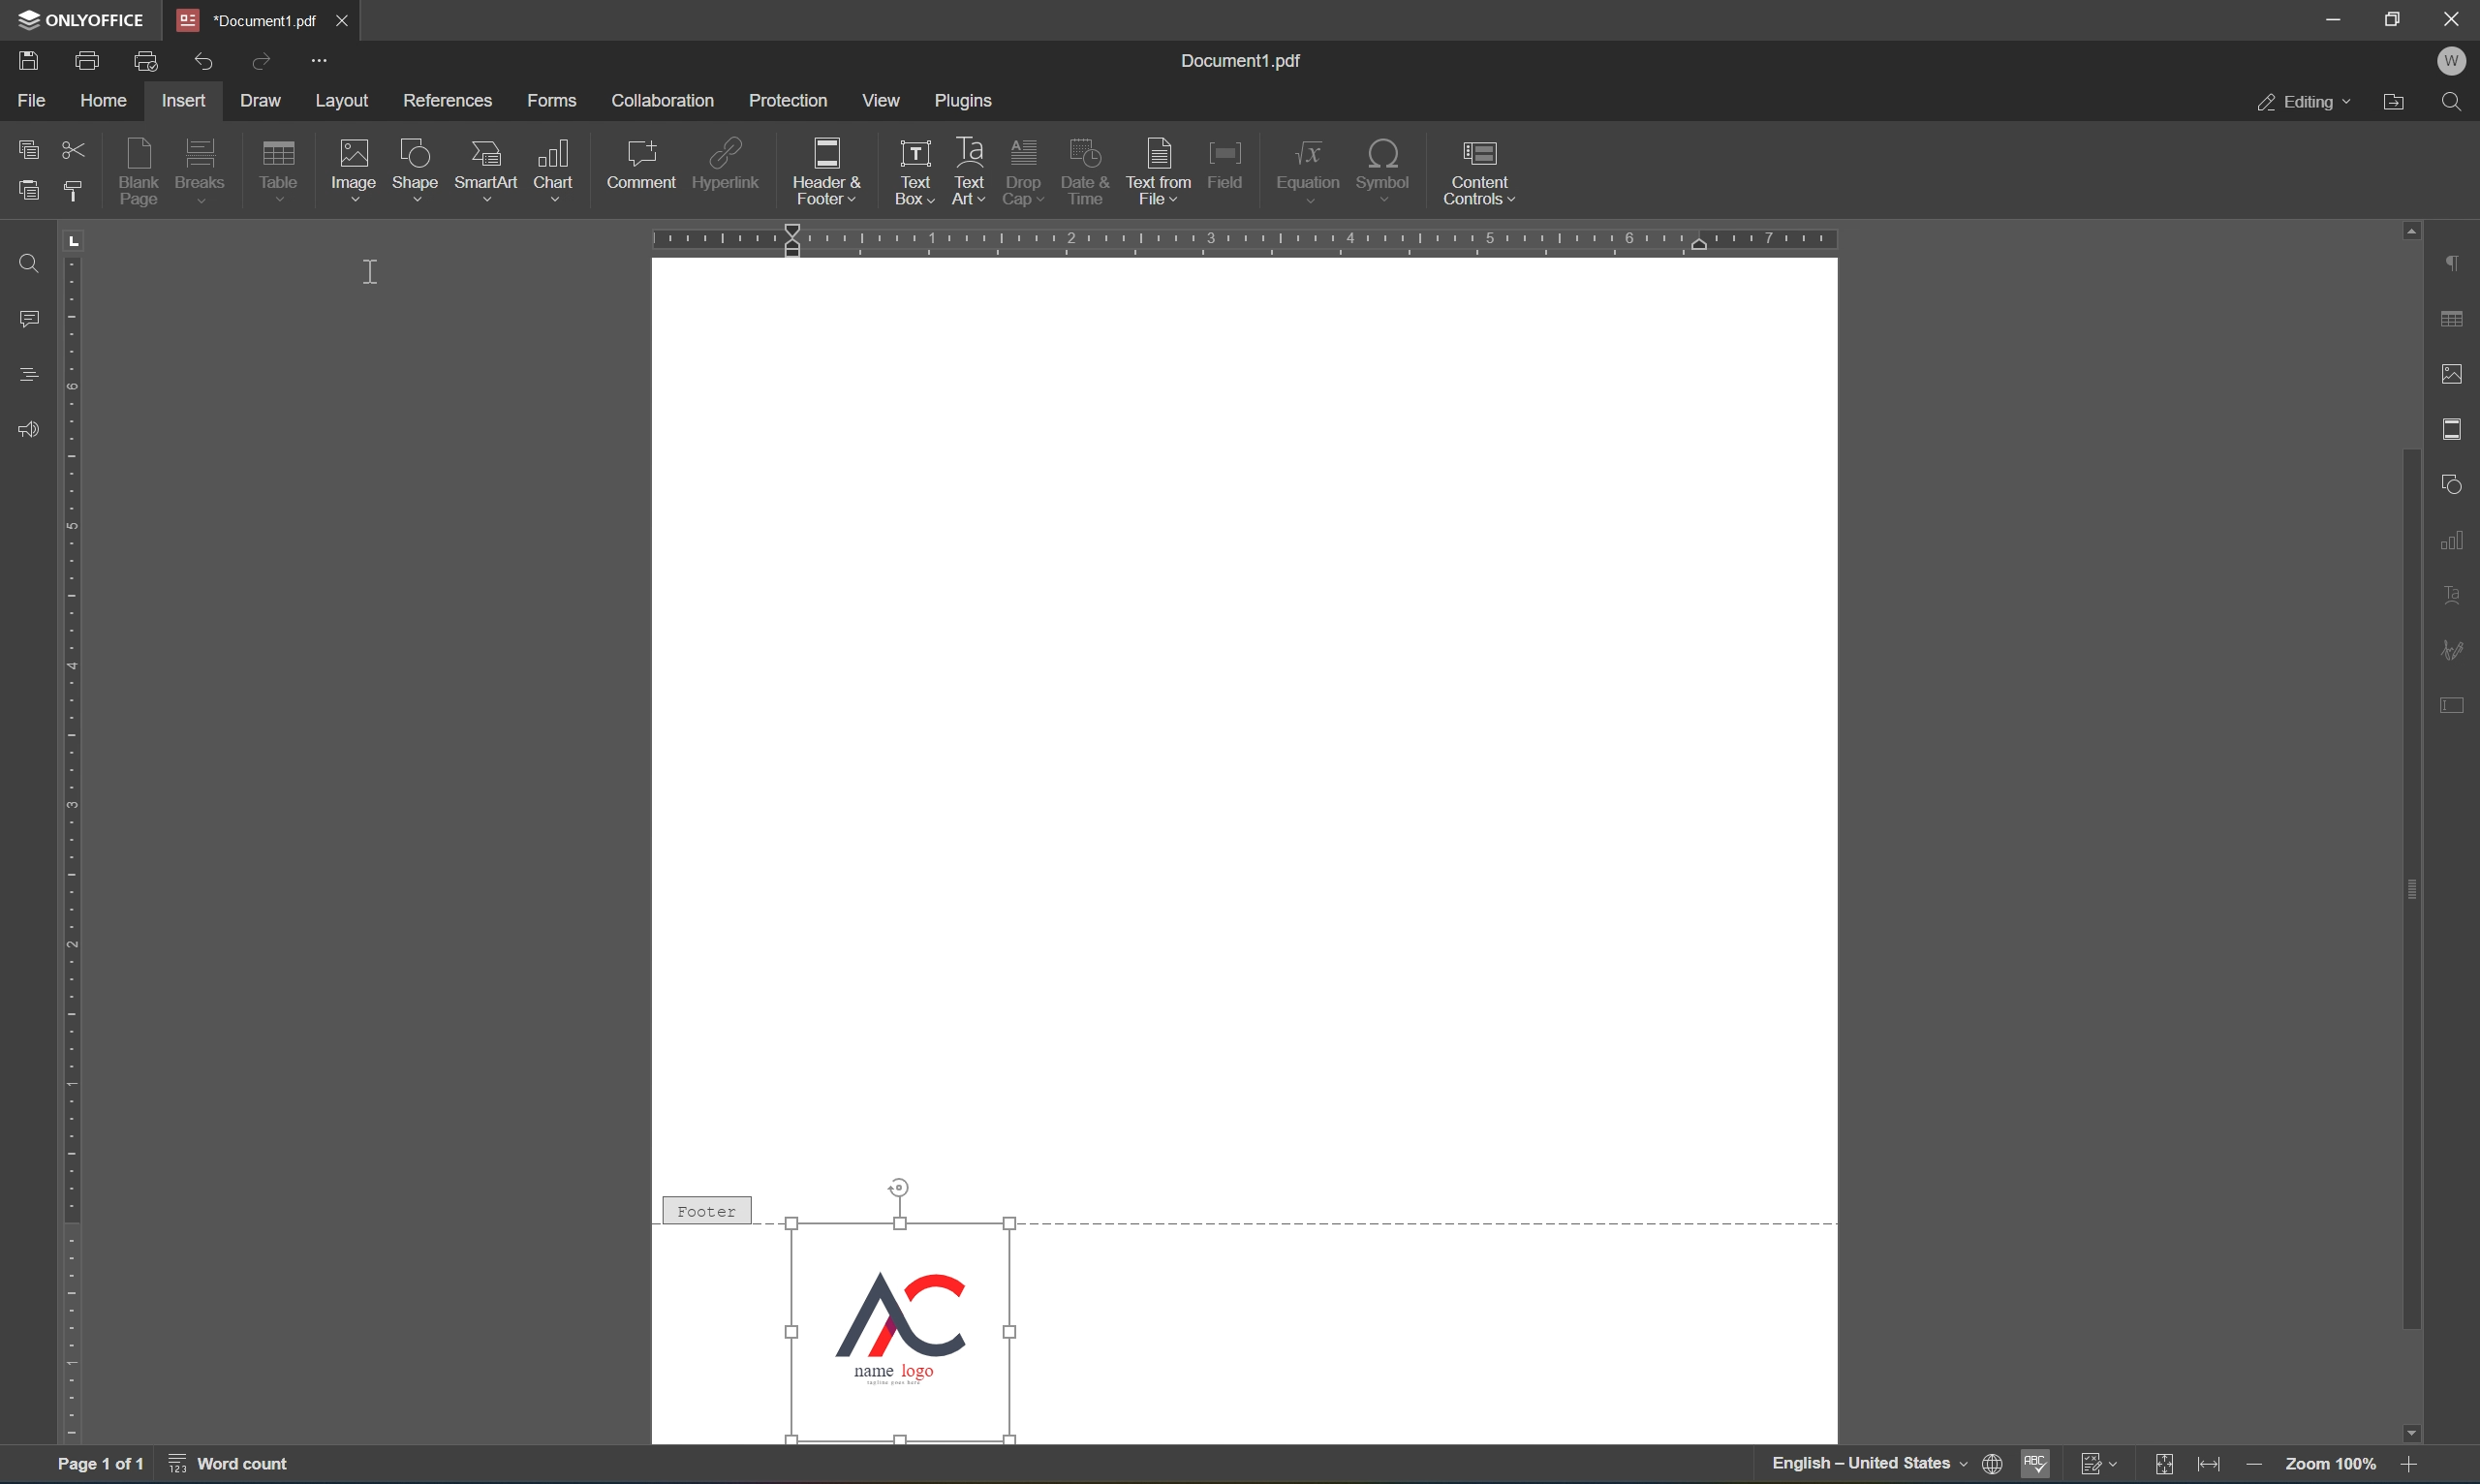  What do you see at coordinates (789, 102) in the screenshot?
I see `protection` at bounding box center [789, 102].